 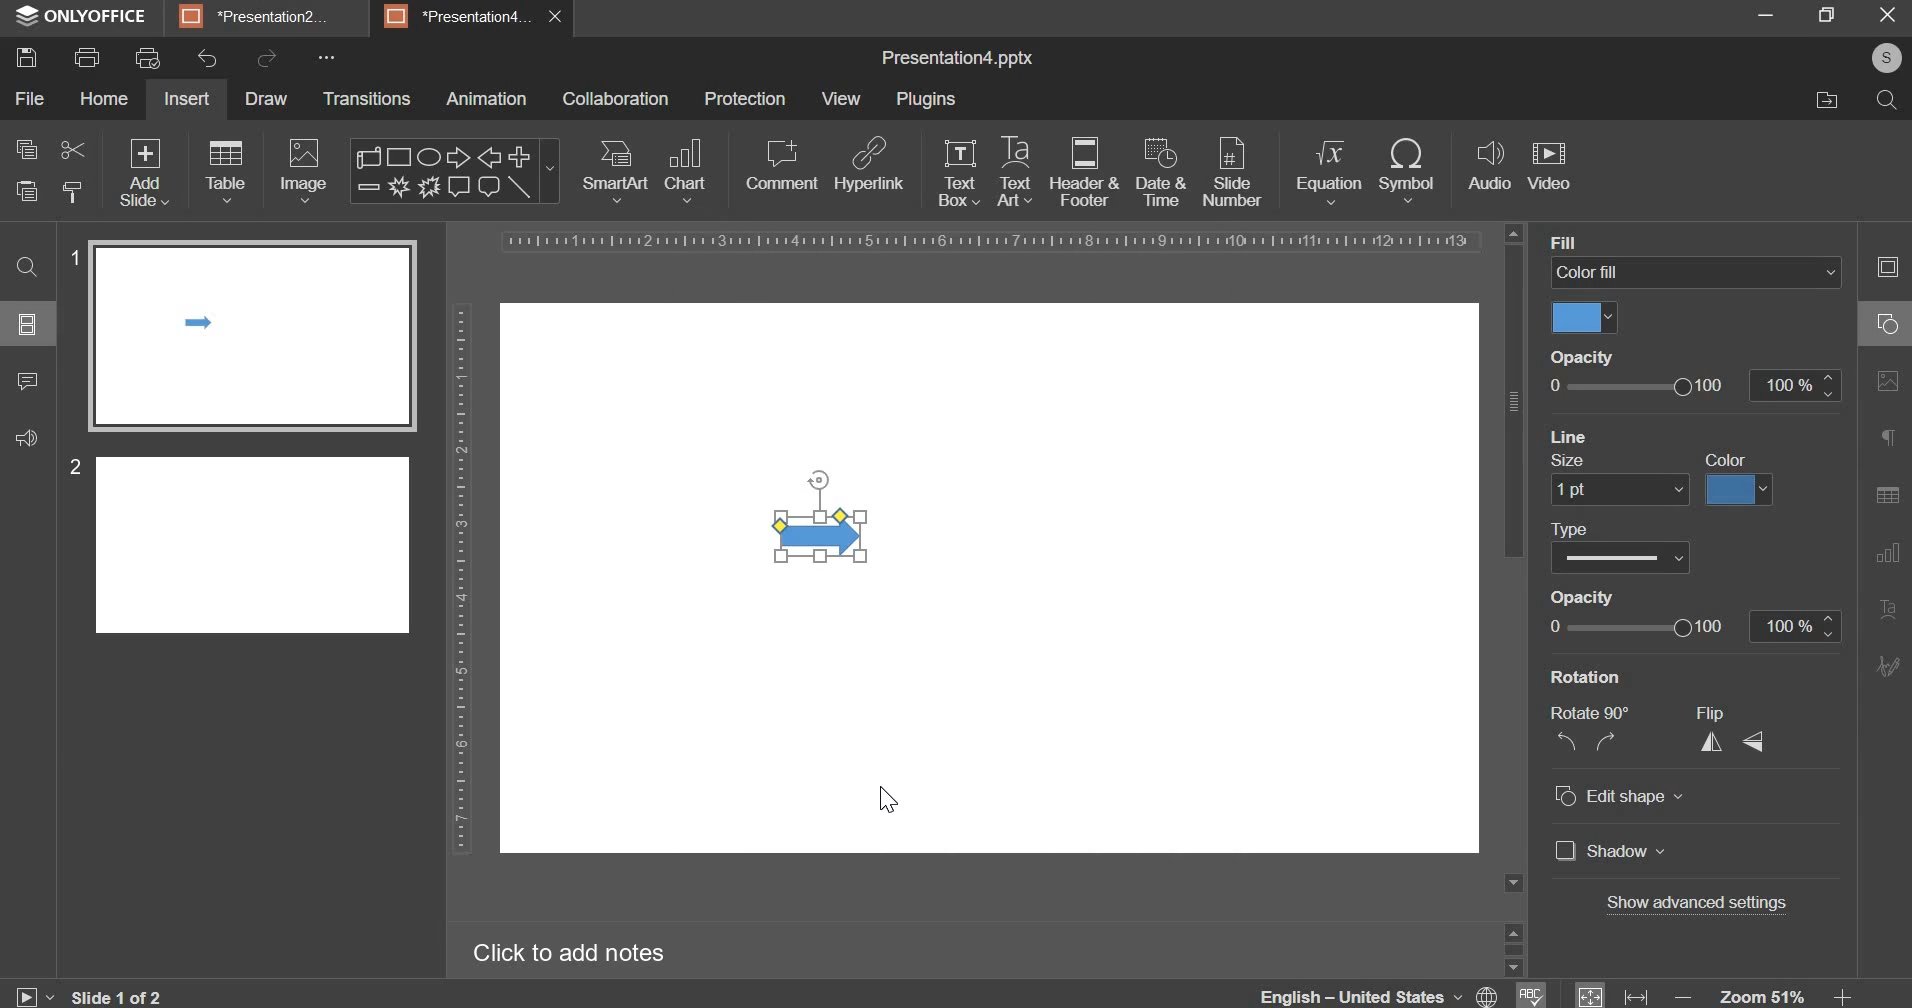 I want to click on undo, so click(x=208, y=59).